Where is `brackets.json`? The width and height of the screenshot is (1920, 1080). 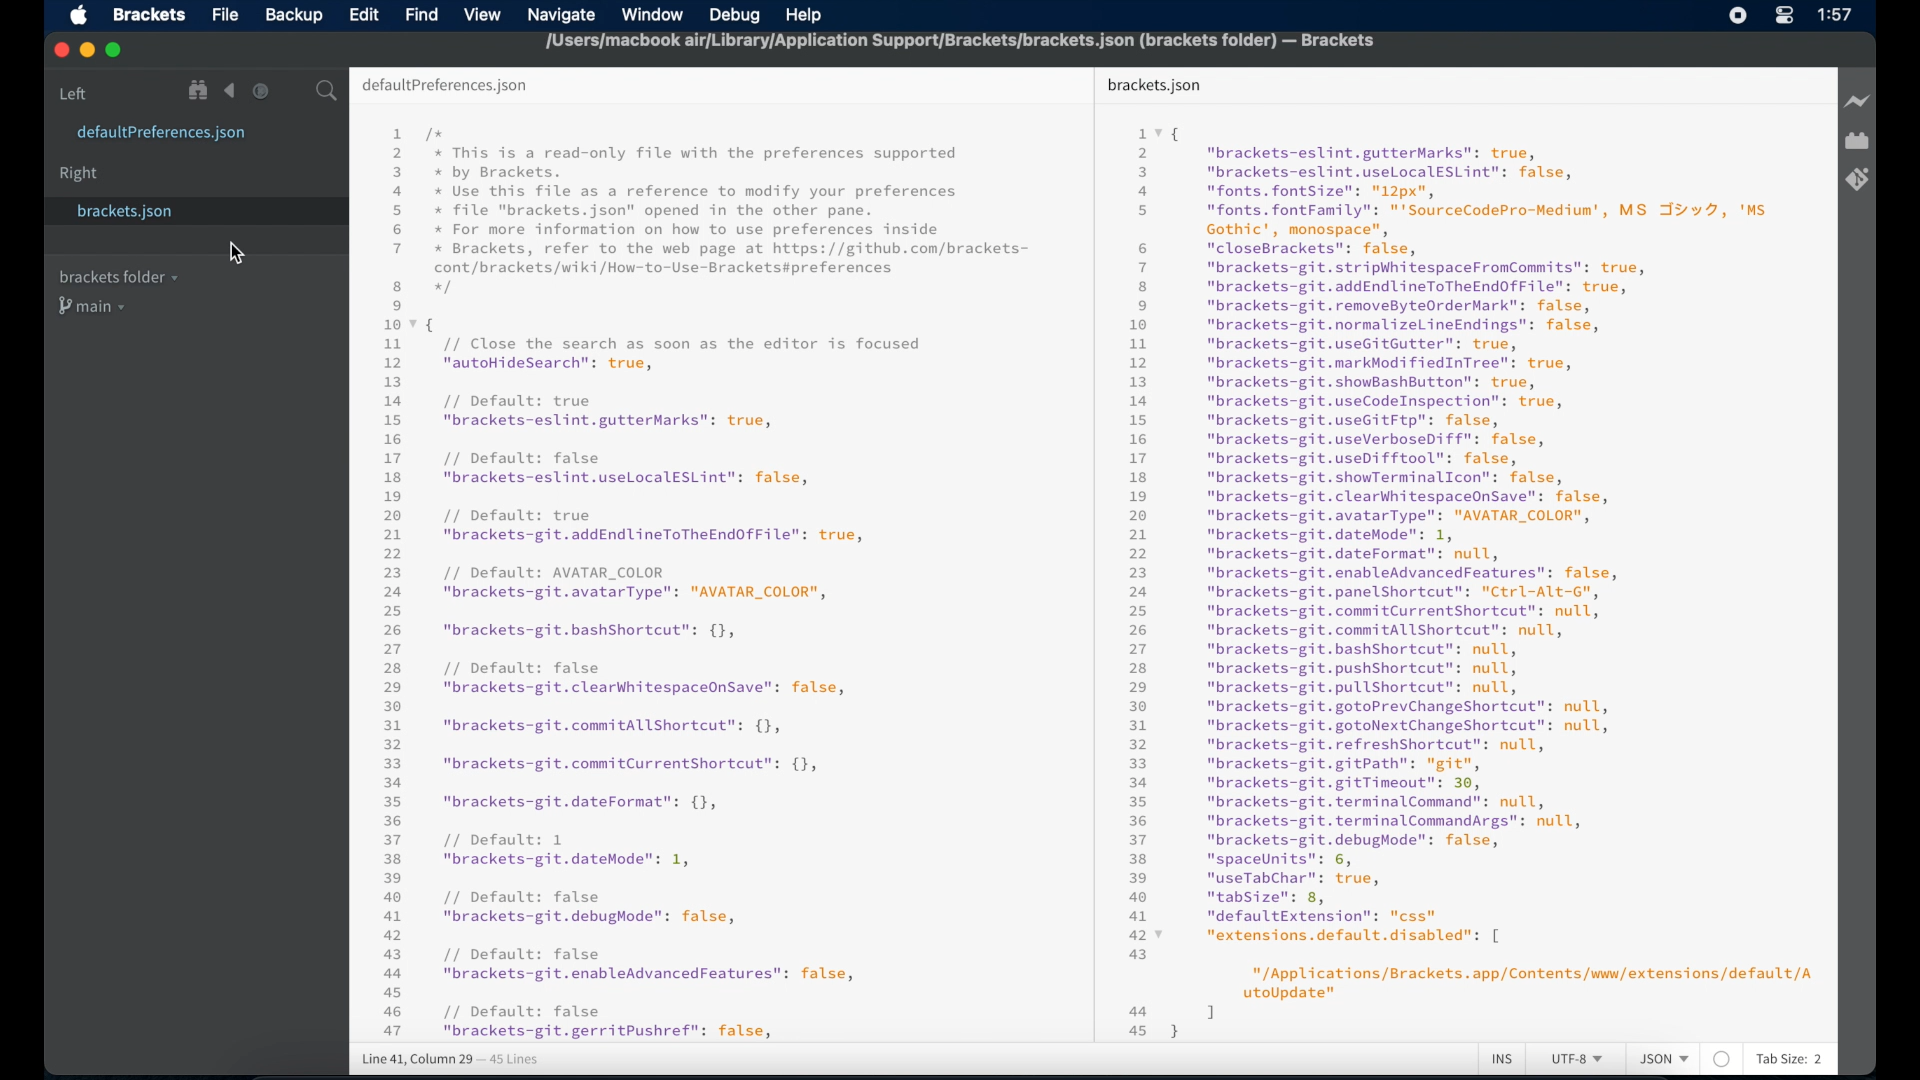
brackets.json is located at coordinates (159, 212).